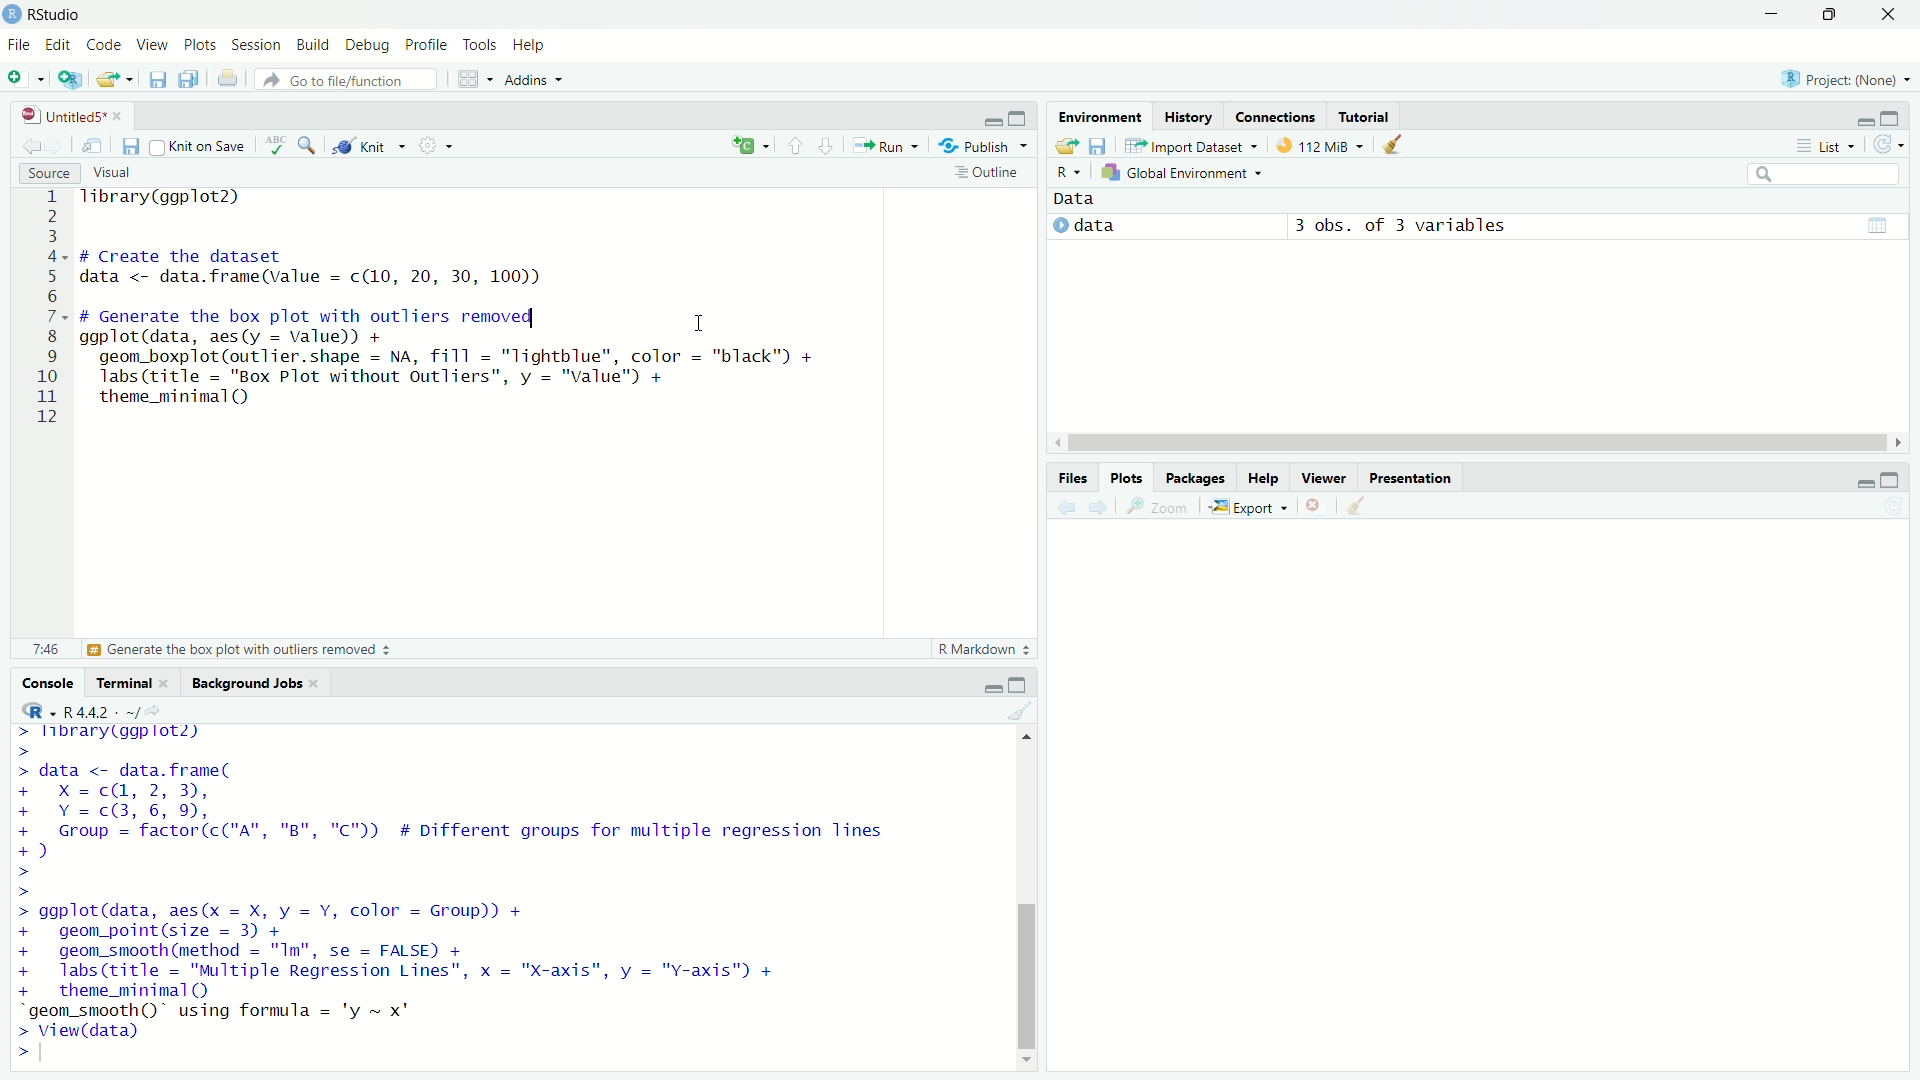 The height and width of the screenshot is (1080, 1920). I want to click on @ | Untitled5*, so click(68, 117).